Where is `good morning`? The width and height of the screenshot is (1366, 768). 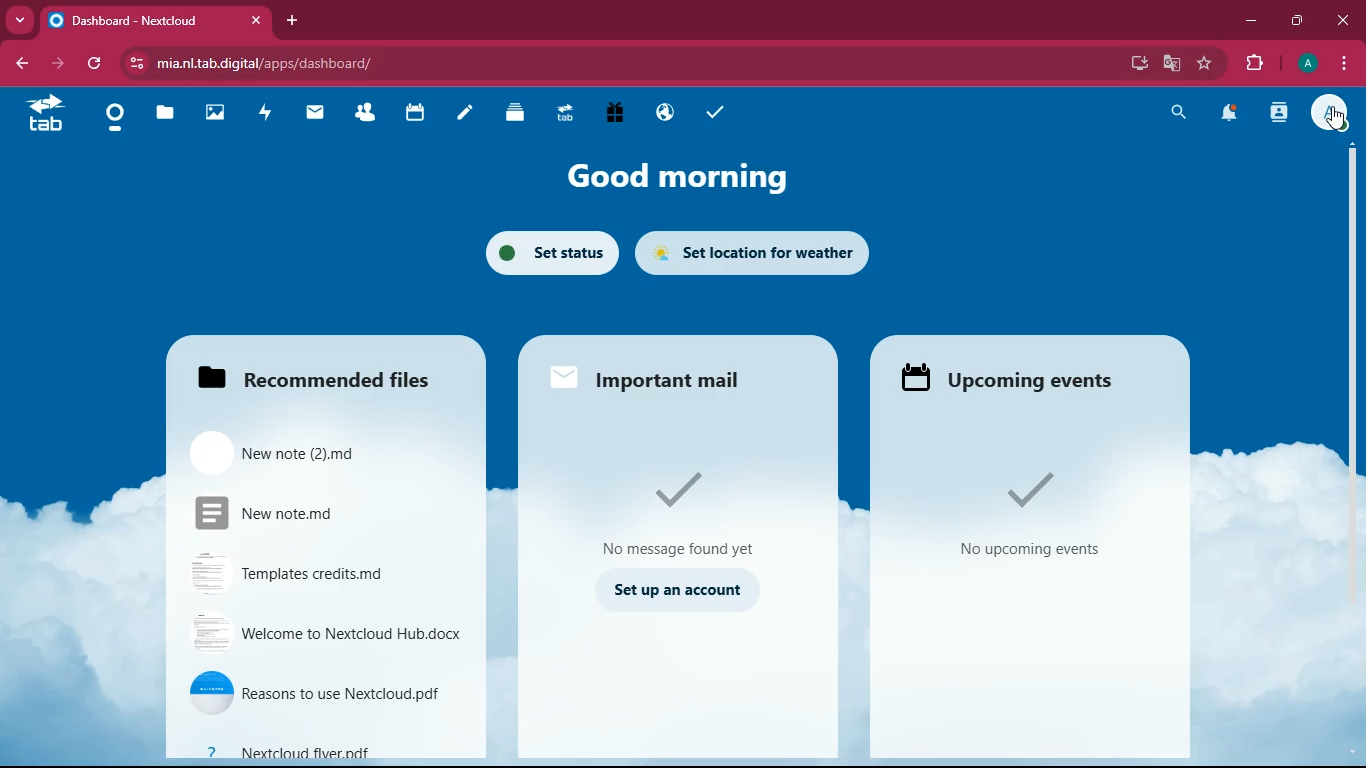 good morning is located at coordinates (691, 177).